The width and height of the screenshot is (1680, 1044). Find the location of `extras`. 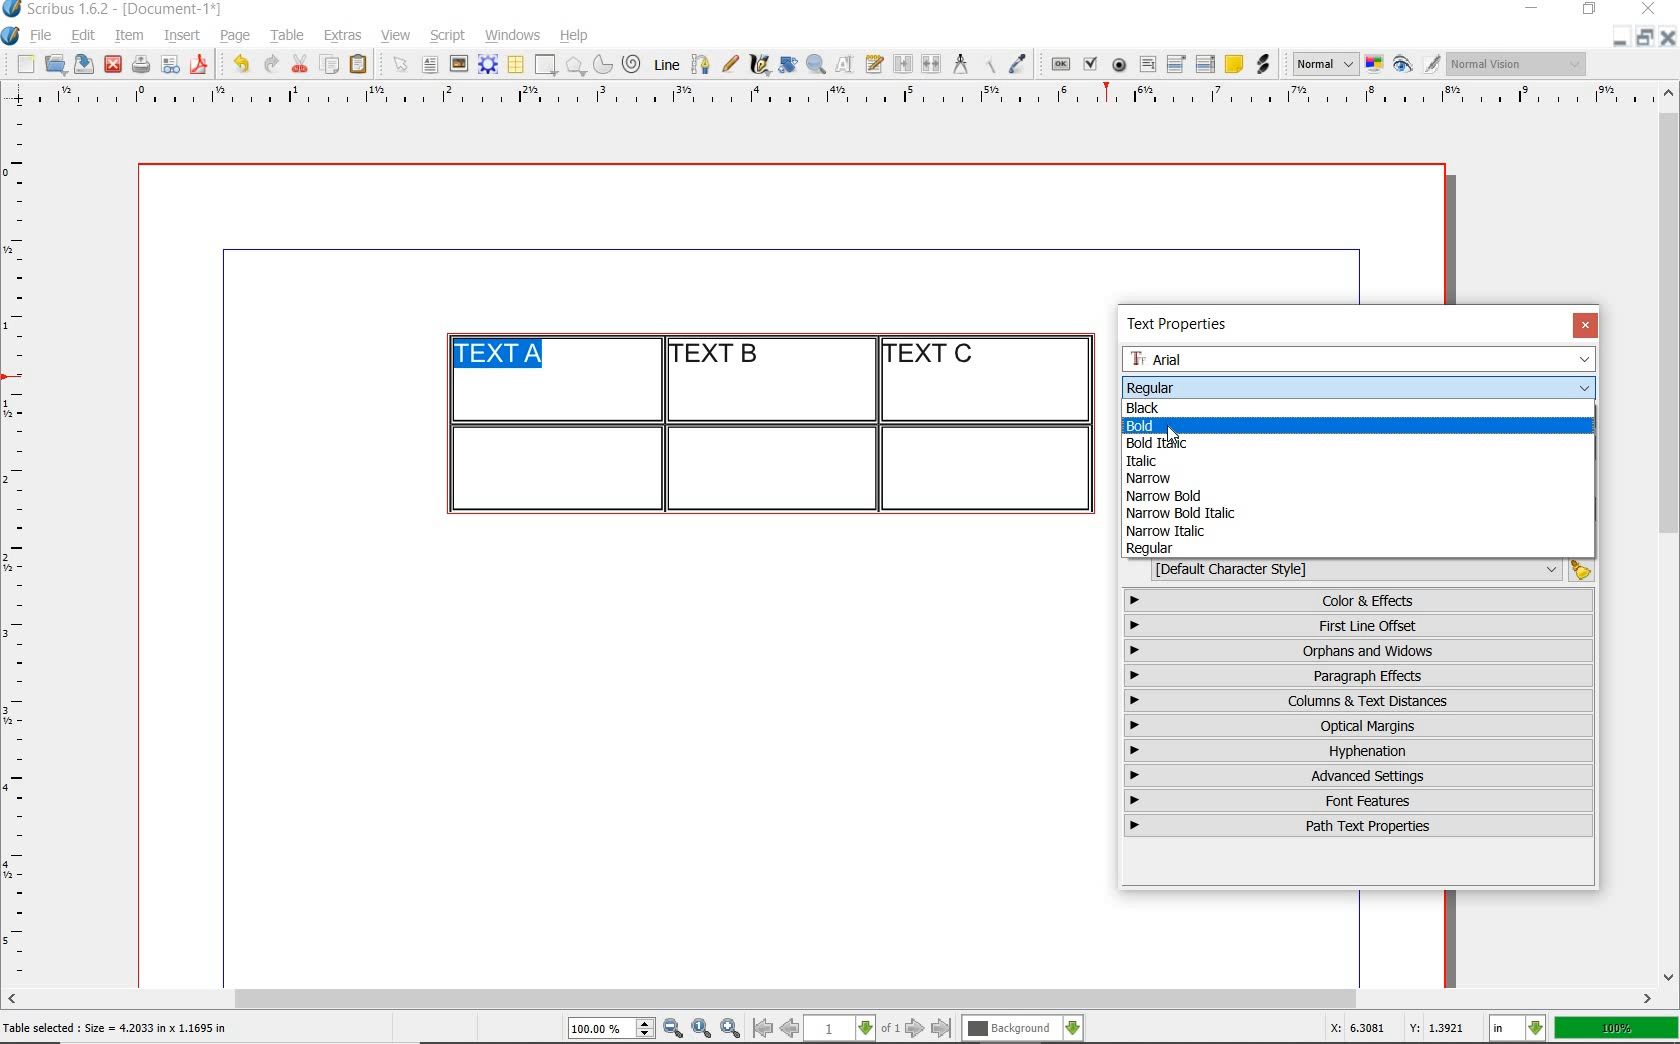

extras is located at coordinates (343, 37).